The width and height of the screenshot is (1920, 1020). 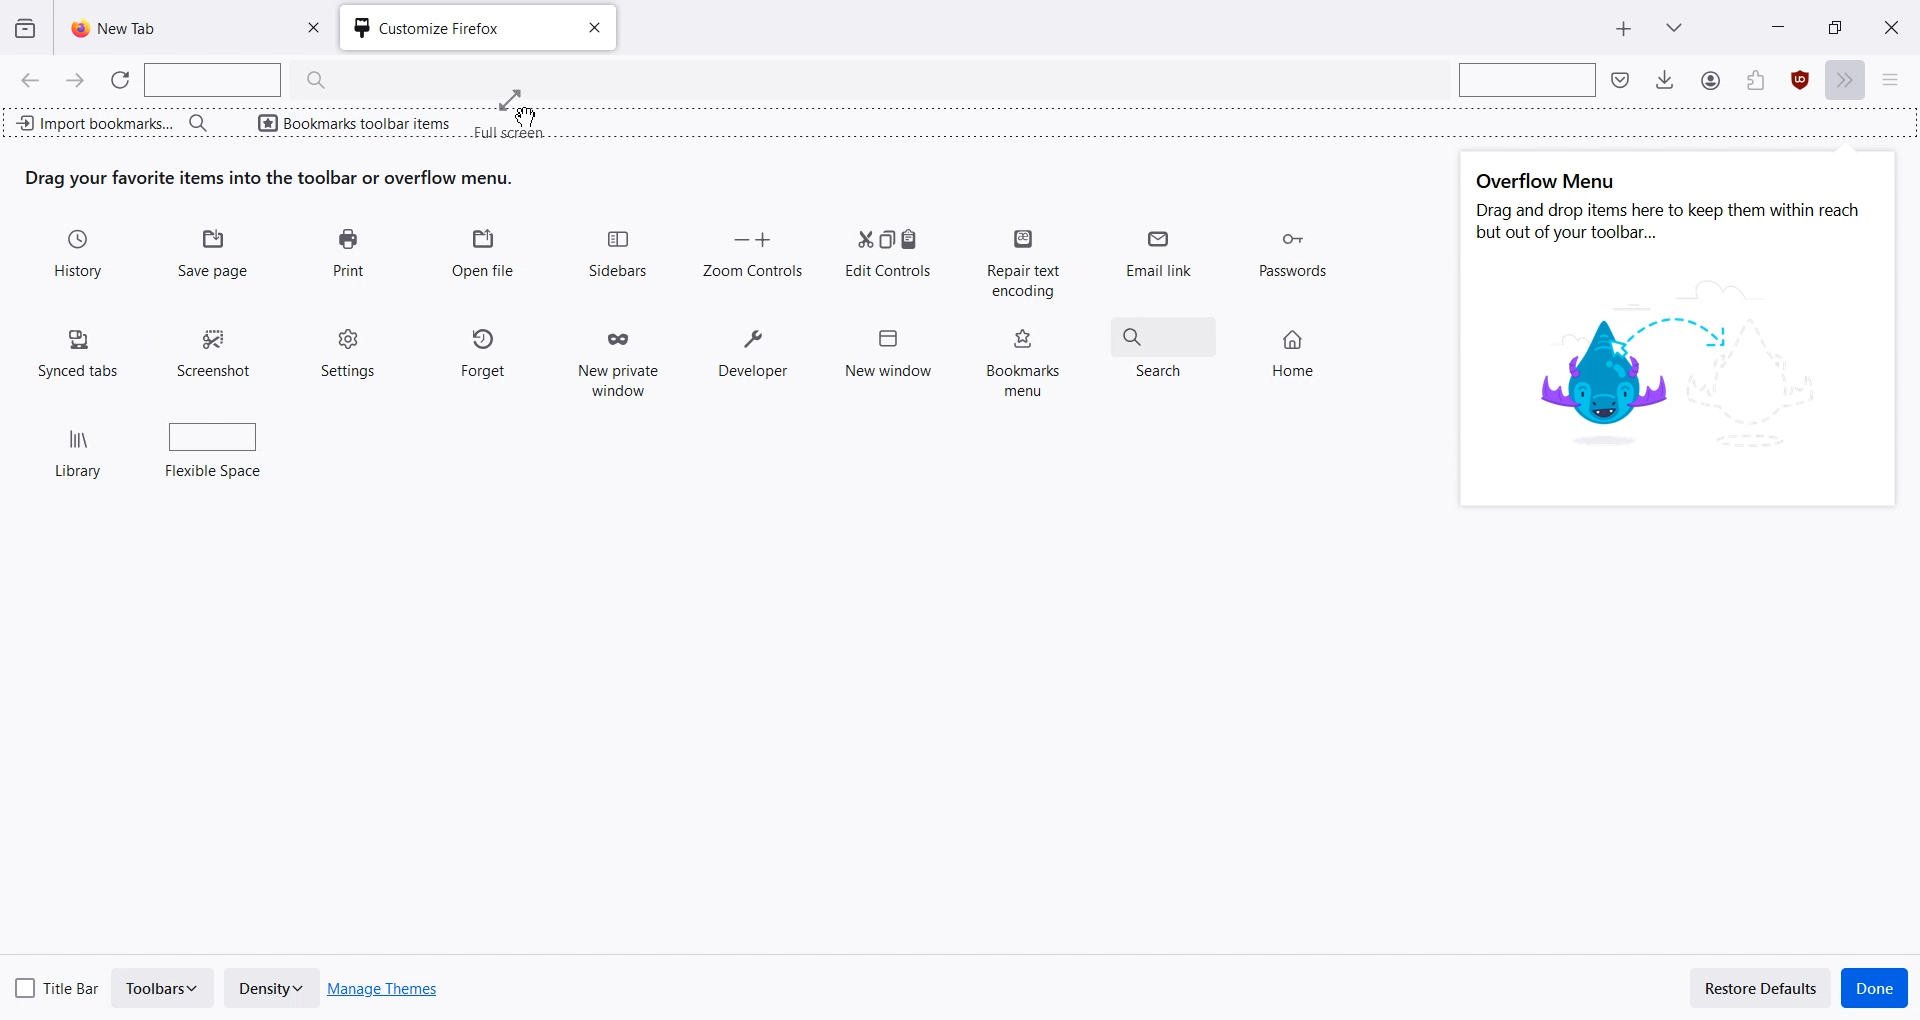 I want to click on Bookmarks menu, so click(x=1022, y=361).